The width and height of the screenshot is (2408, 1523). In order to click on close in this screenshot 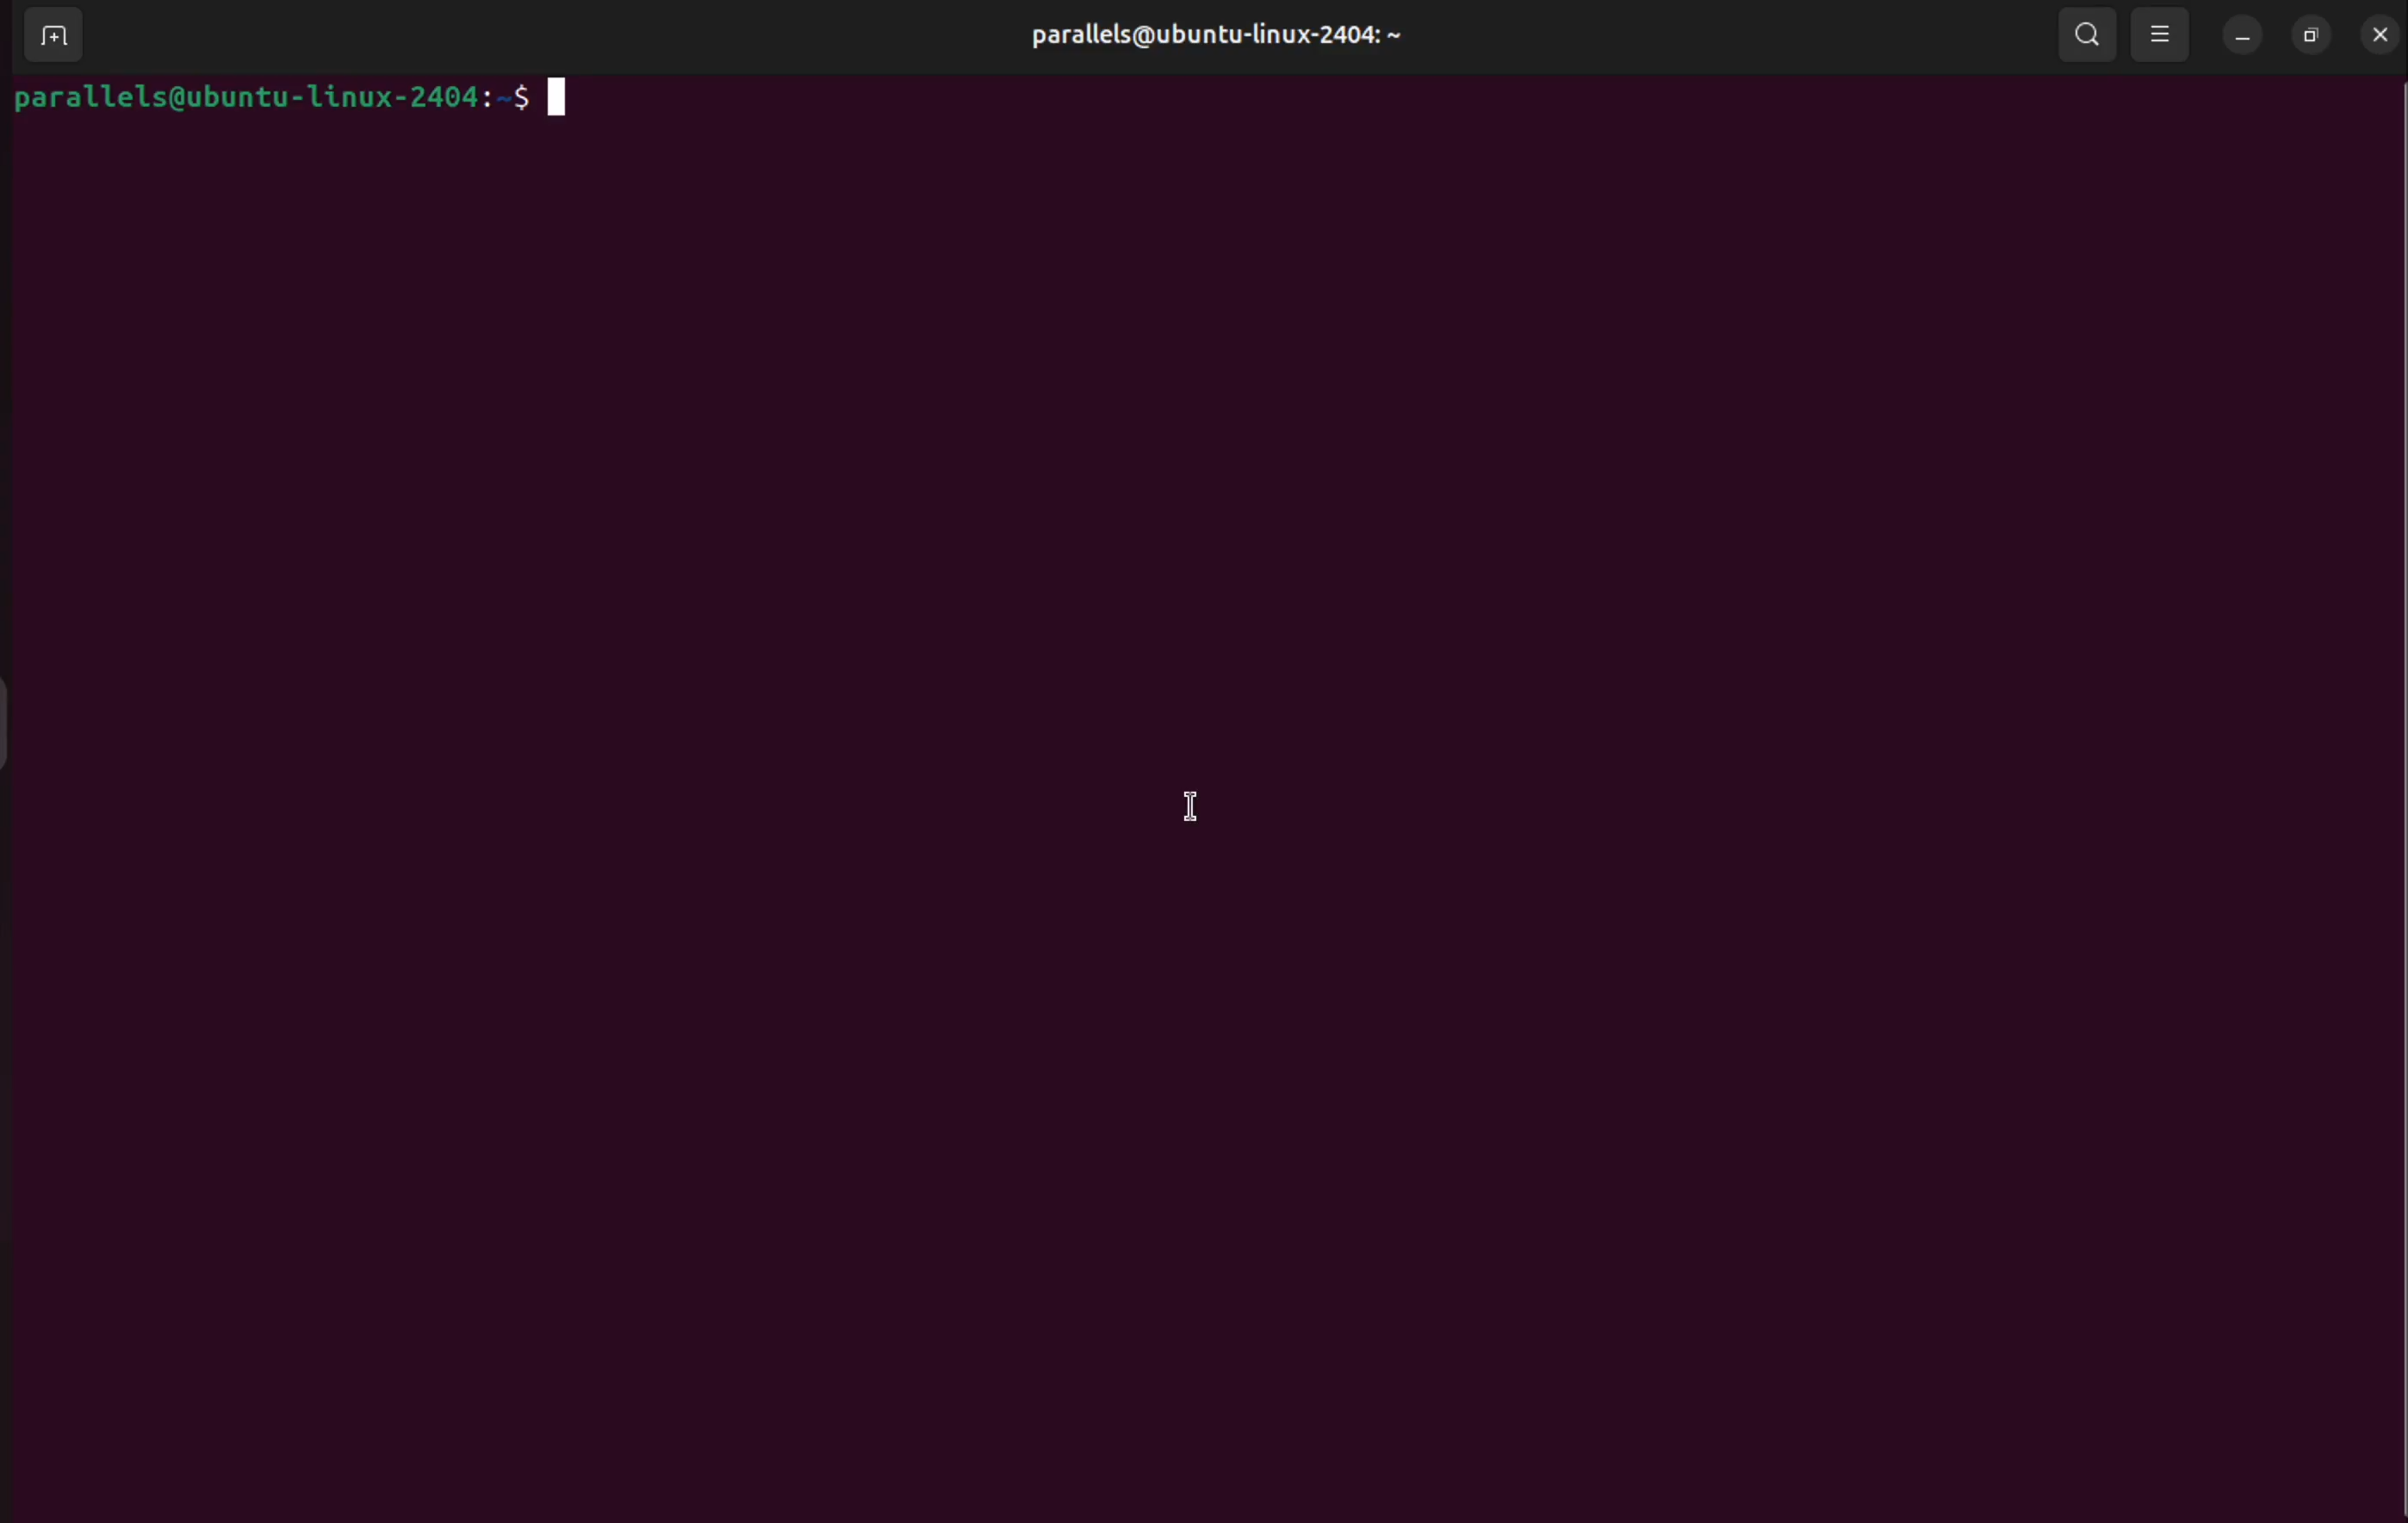, I will do `click(2381, 34)`.